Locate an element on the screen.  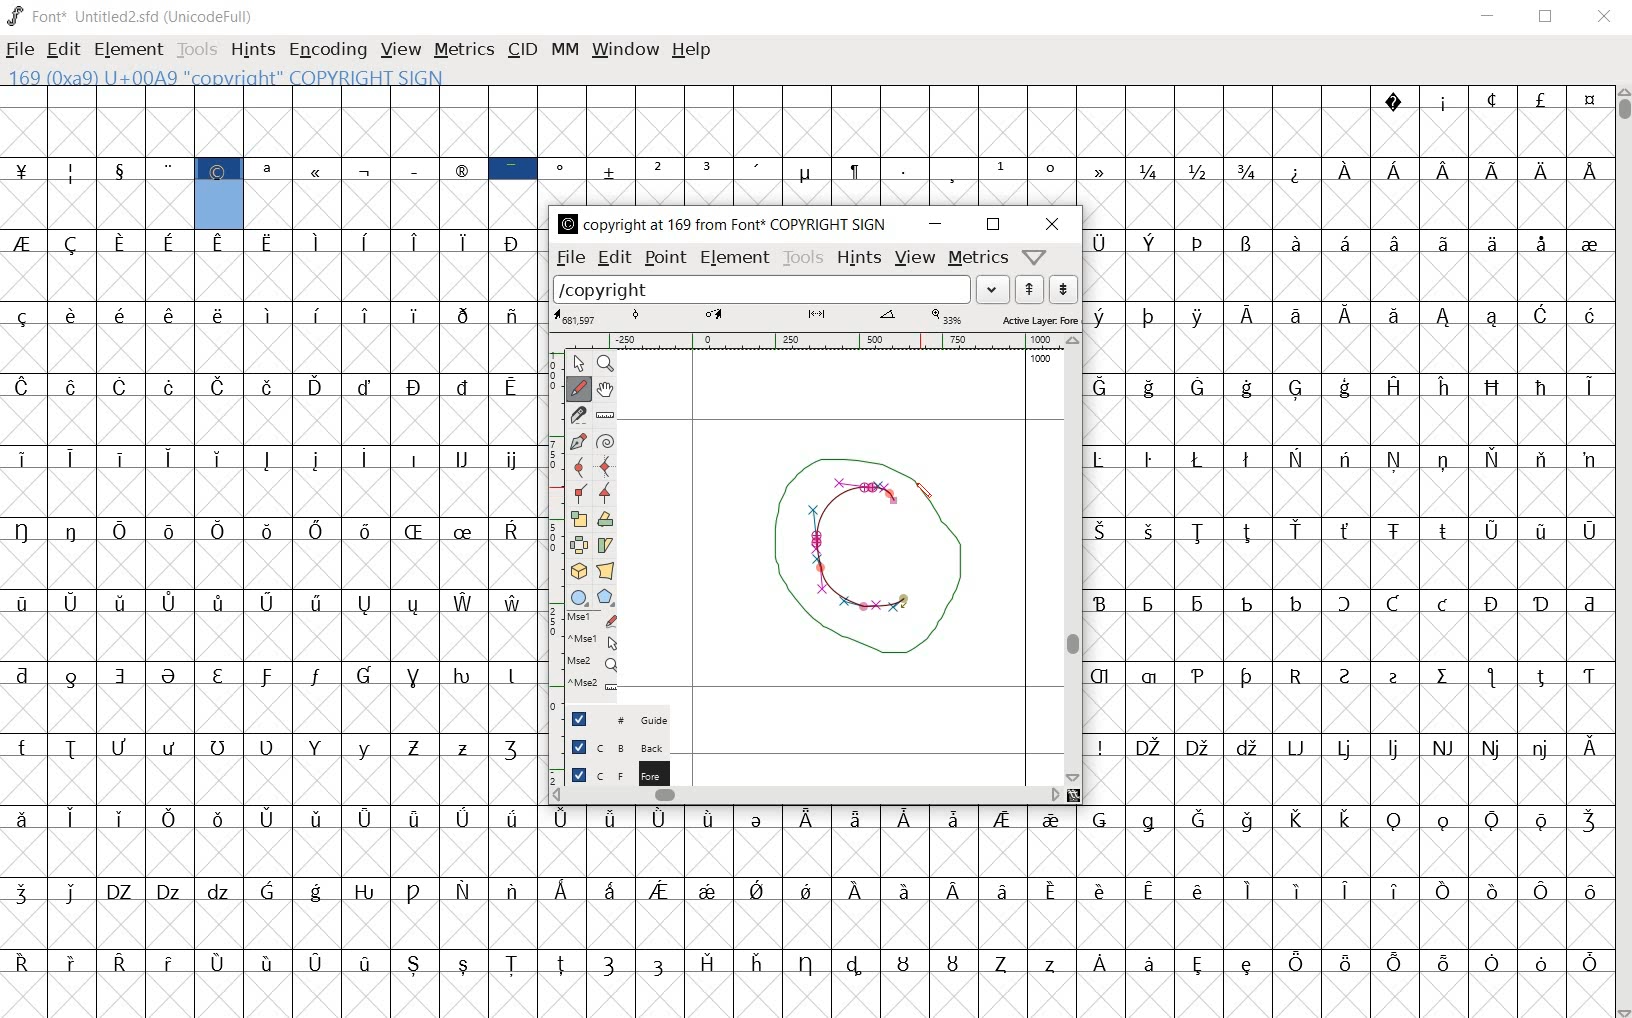
add a curve point always either horizontal or vertical is located at coordinates (608, 467).